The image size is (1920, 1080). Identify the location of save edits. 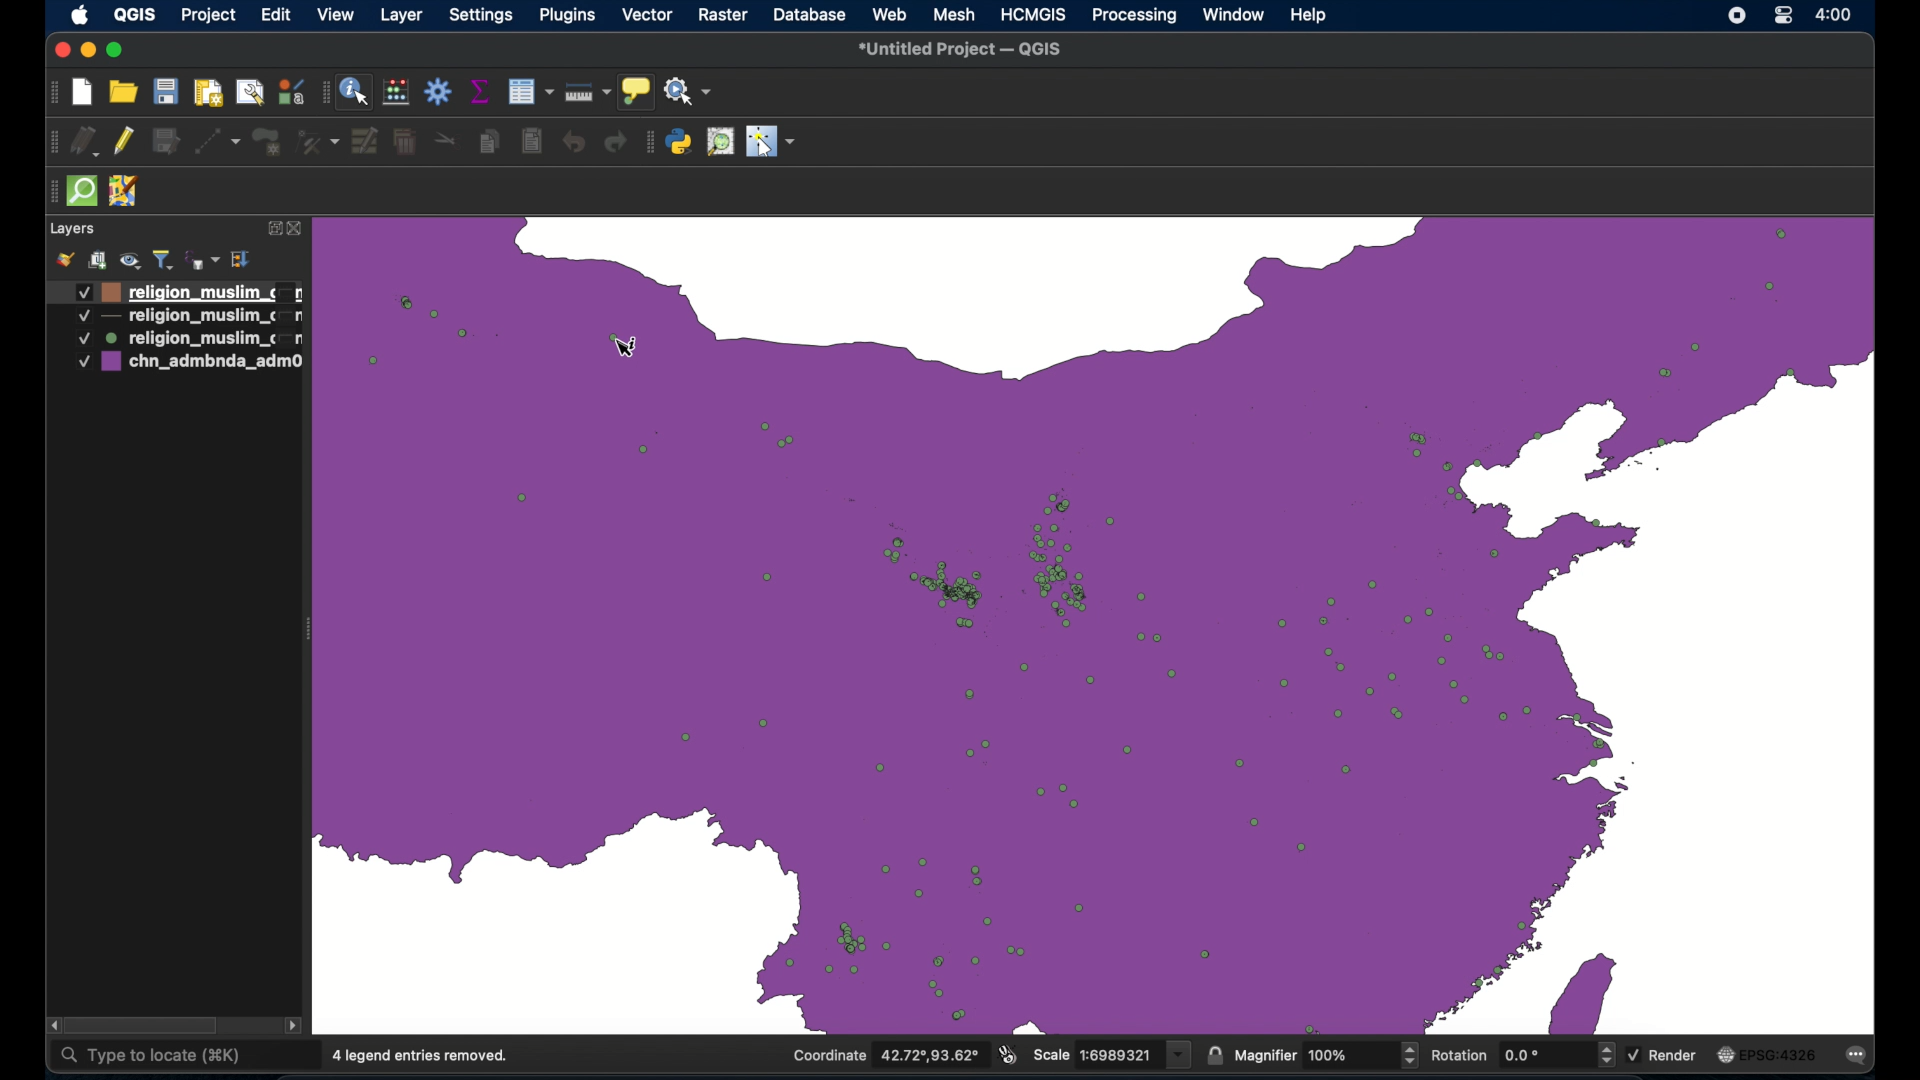
(167, 141).